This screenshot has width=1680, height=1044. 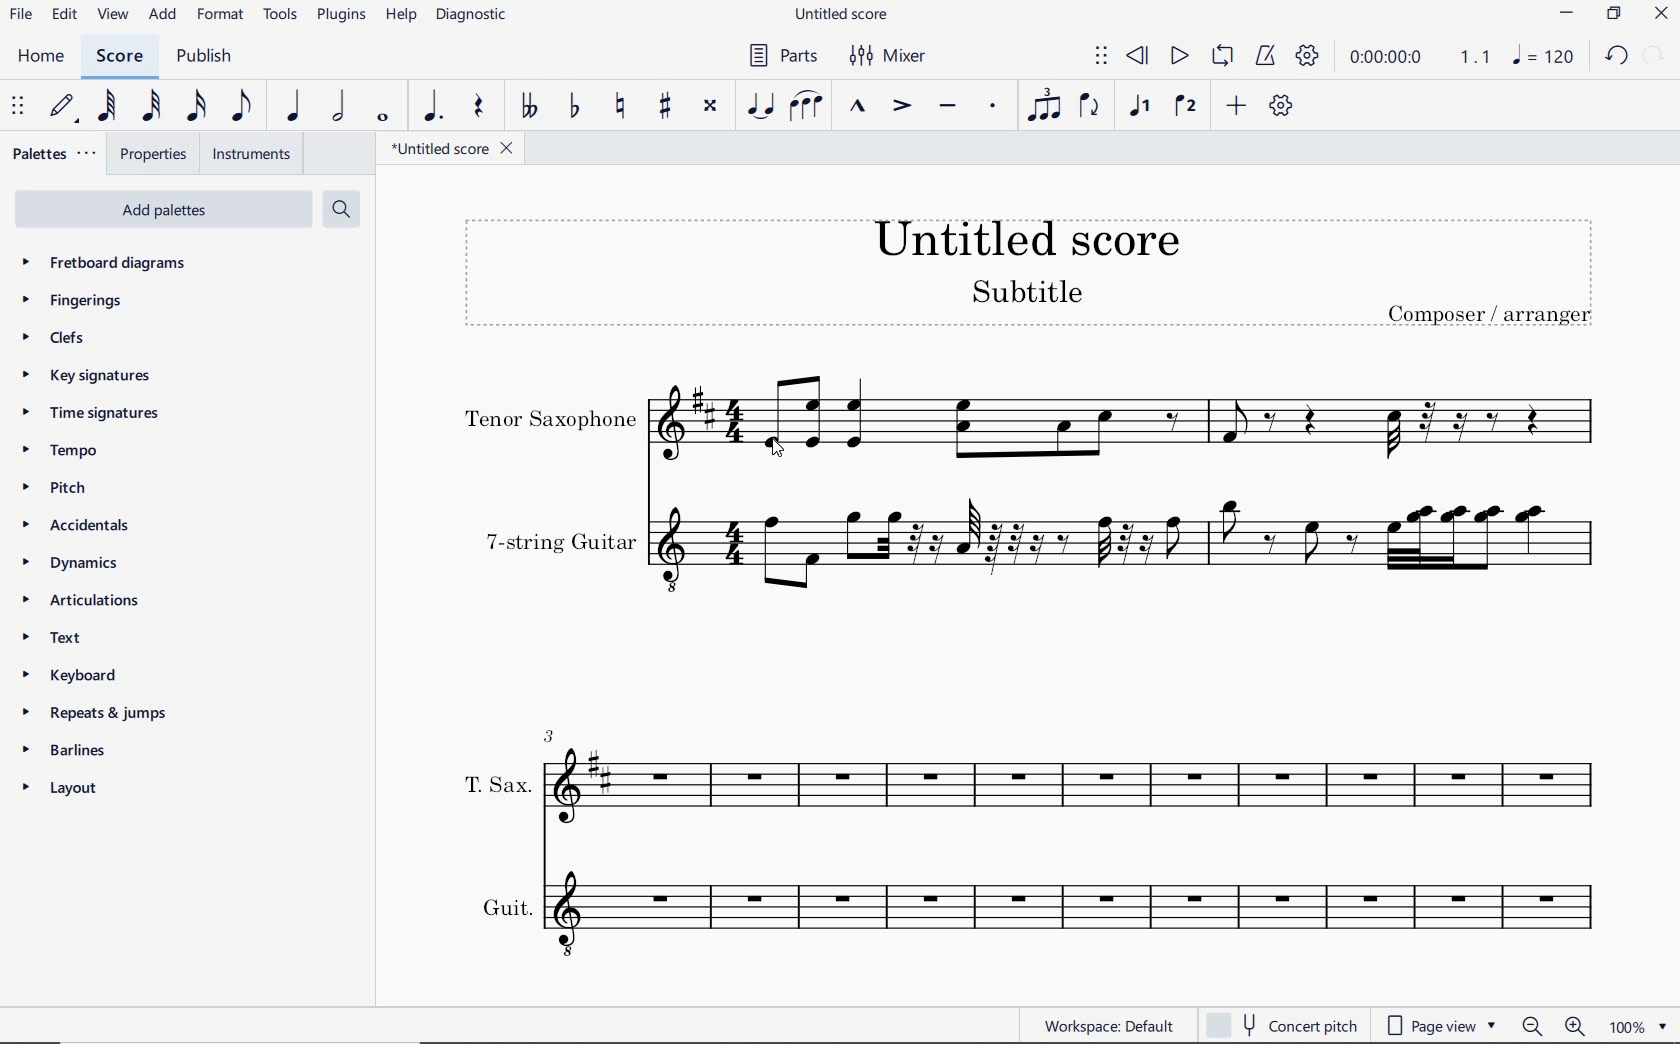 What do you see at coordinates (52, 488) in the screenshot?
I see `PITCH` at bounding box center [52, 488].